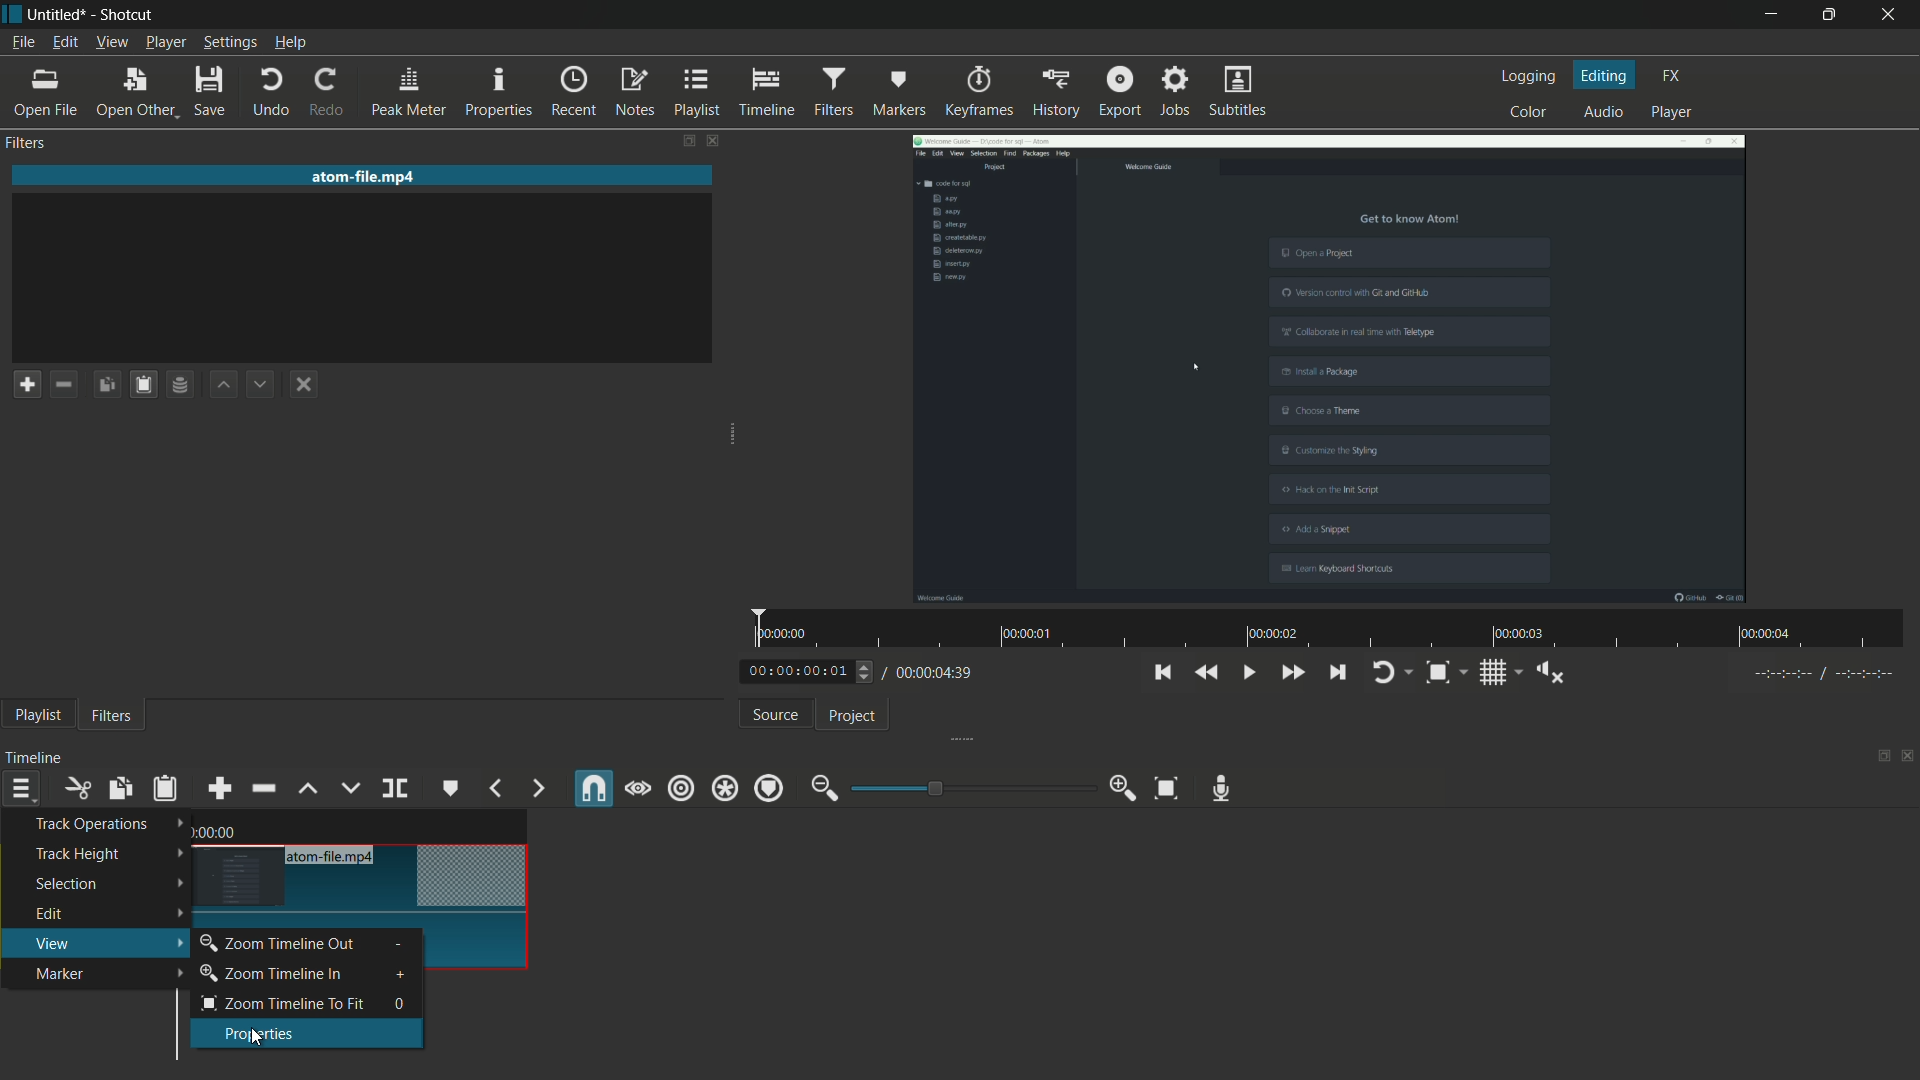  I want to click on time, so click(1336, 629).